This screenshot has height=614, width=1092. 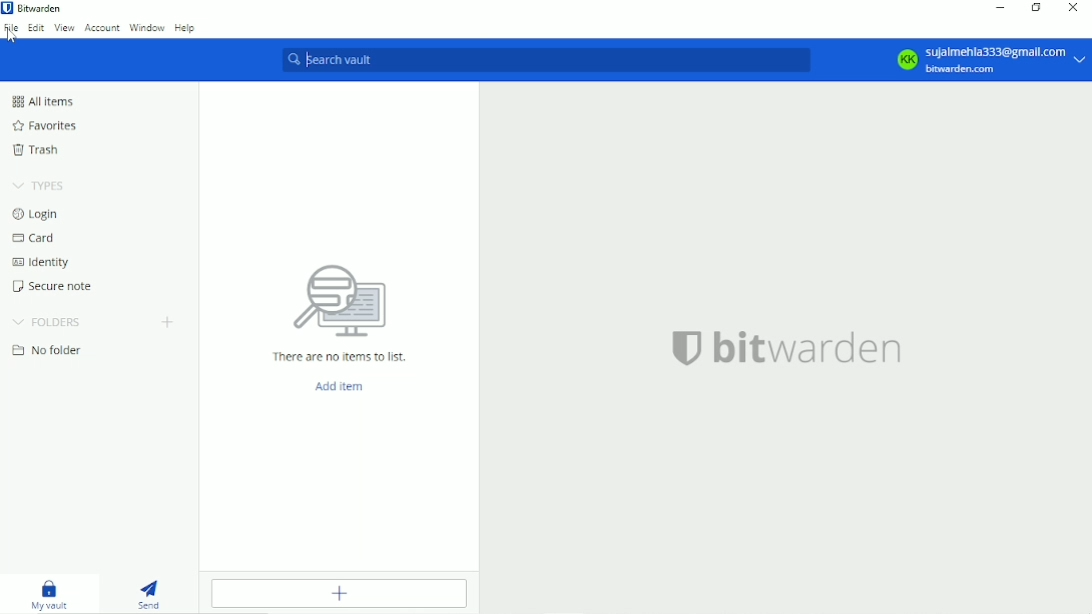 What do you see at coordinates (55, 288) in the screenshot?
I see `Secure note` at bounding box center [55, 288].